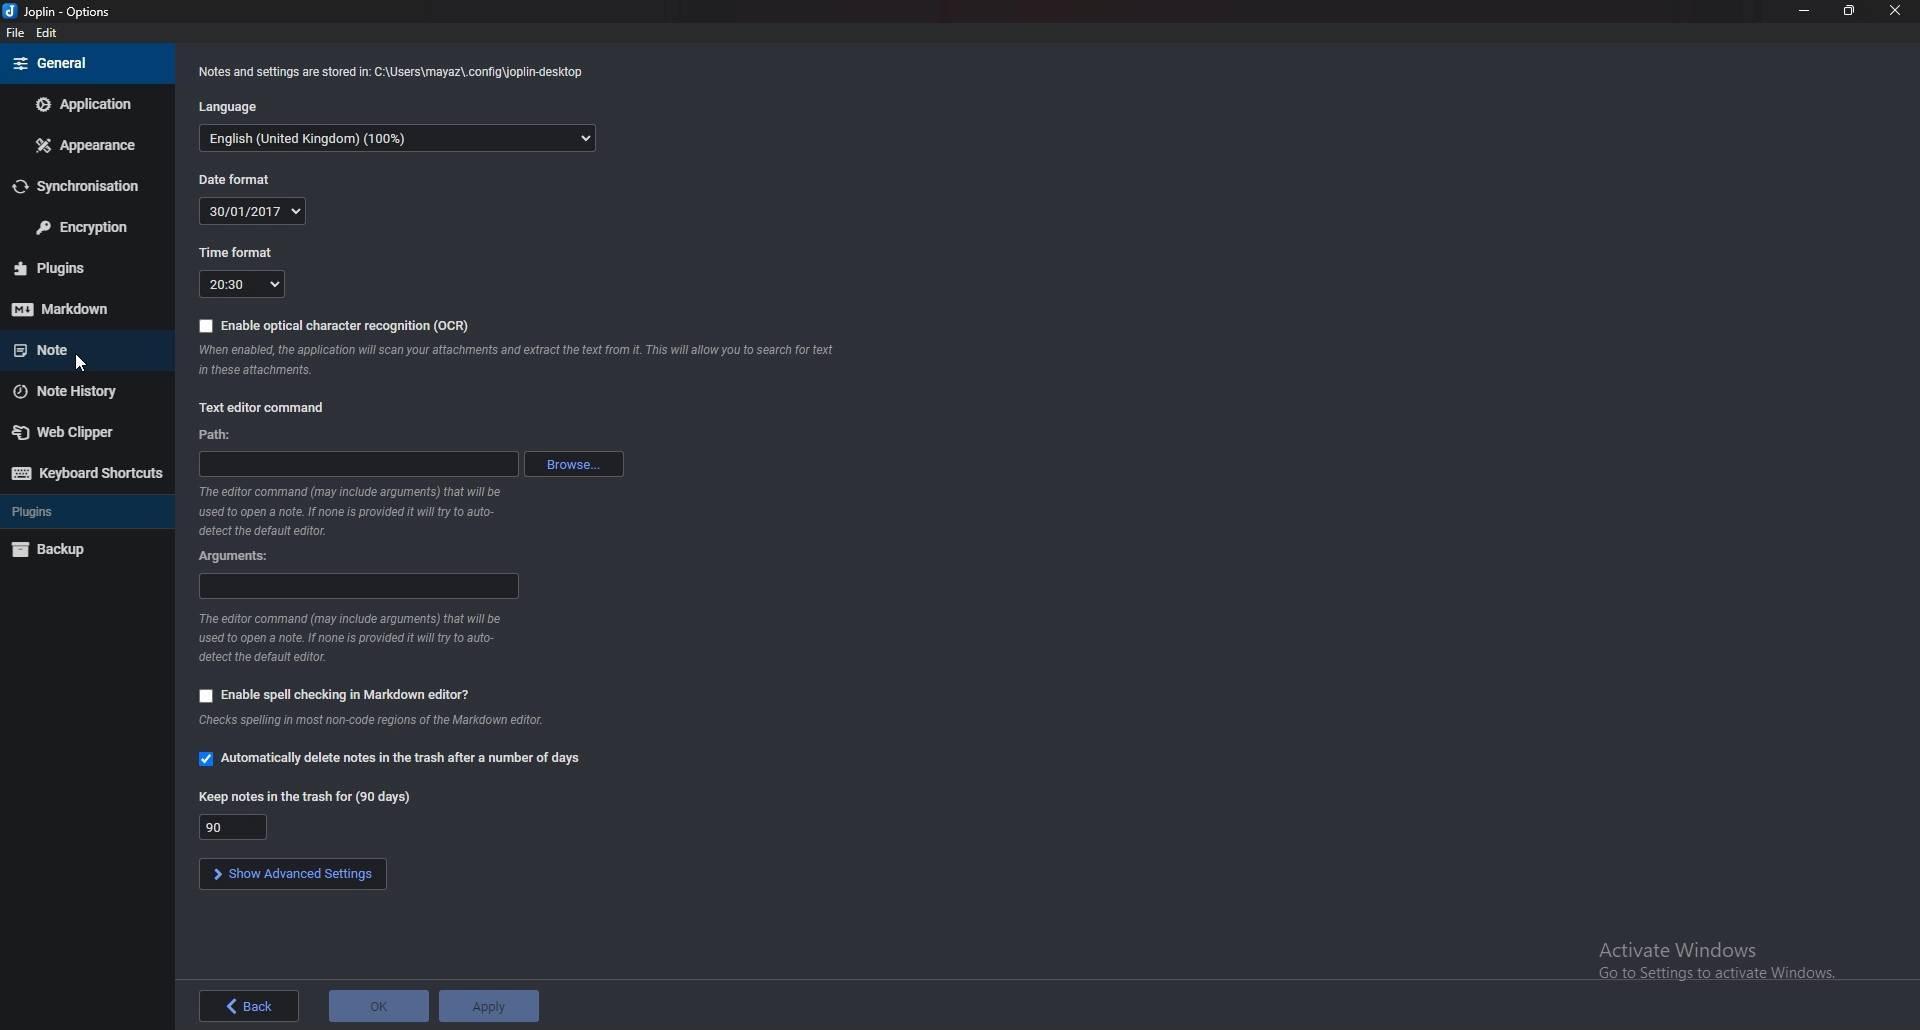  I want to click on Info, so click(368, 722).